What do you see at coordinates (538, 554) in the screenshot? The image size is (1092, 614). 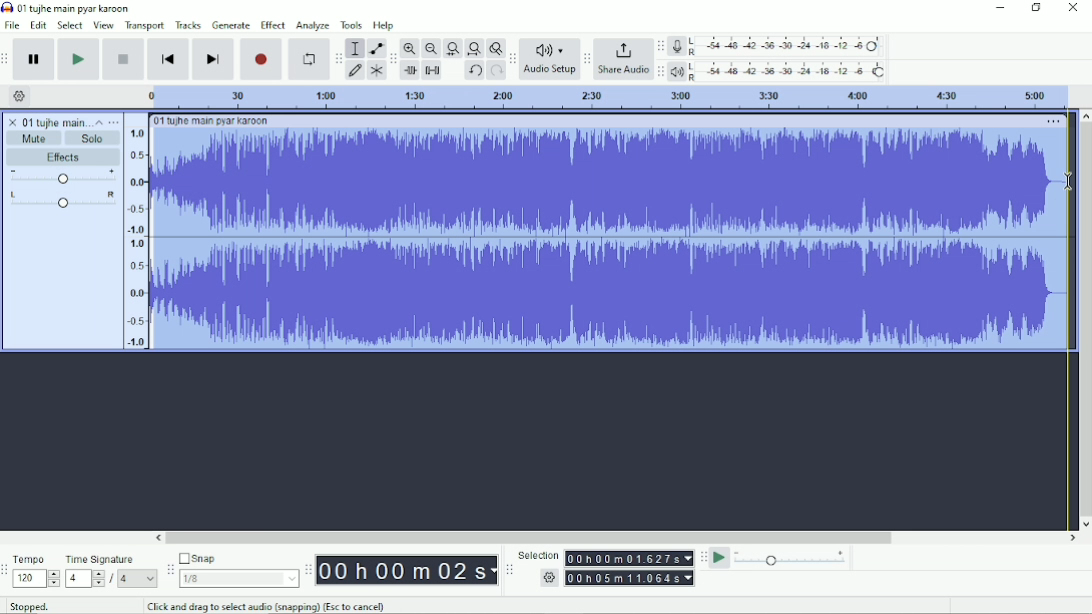 I see `Selection` at bounding box center [538, 554].